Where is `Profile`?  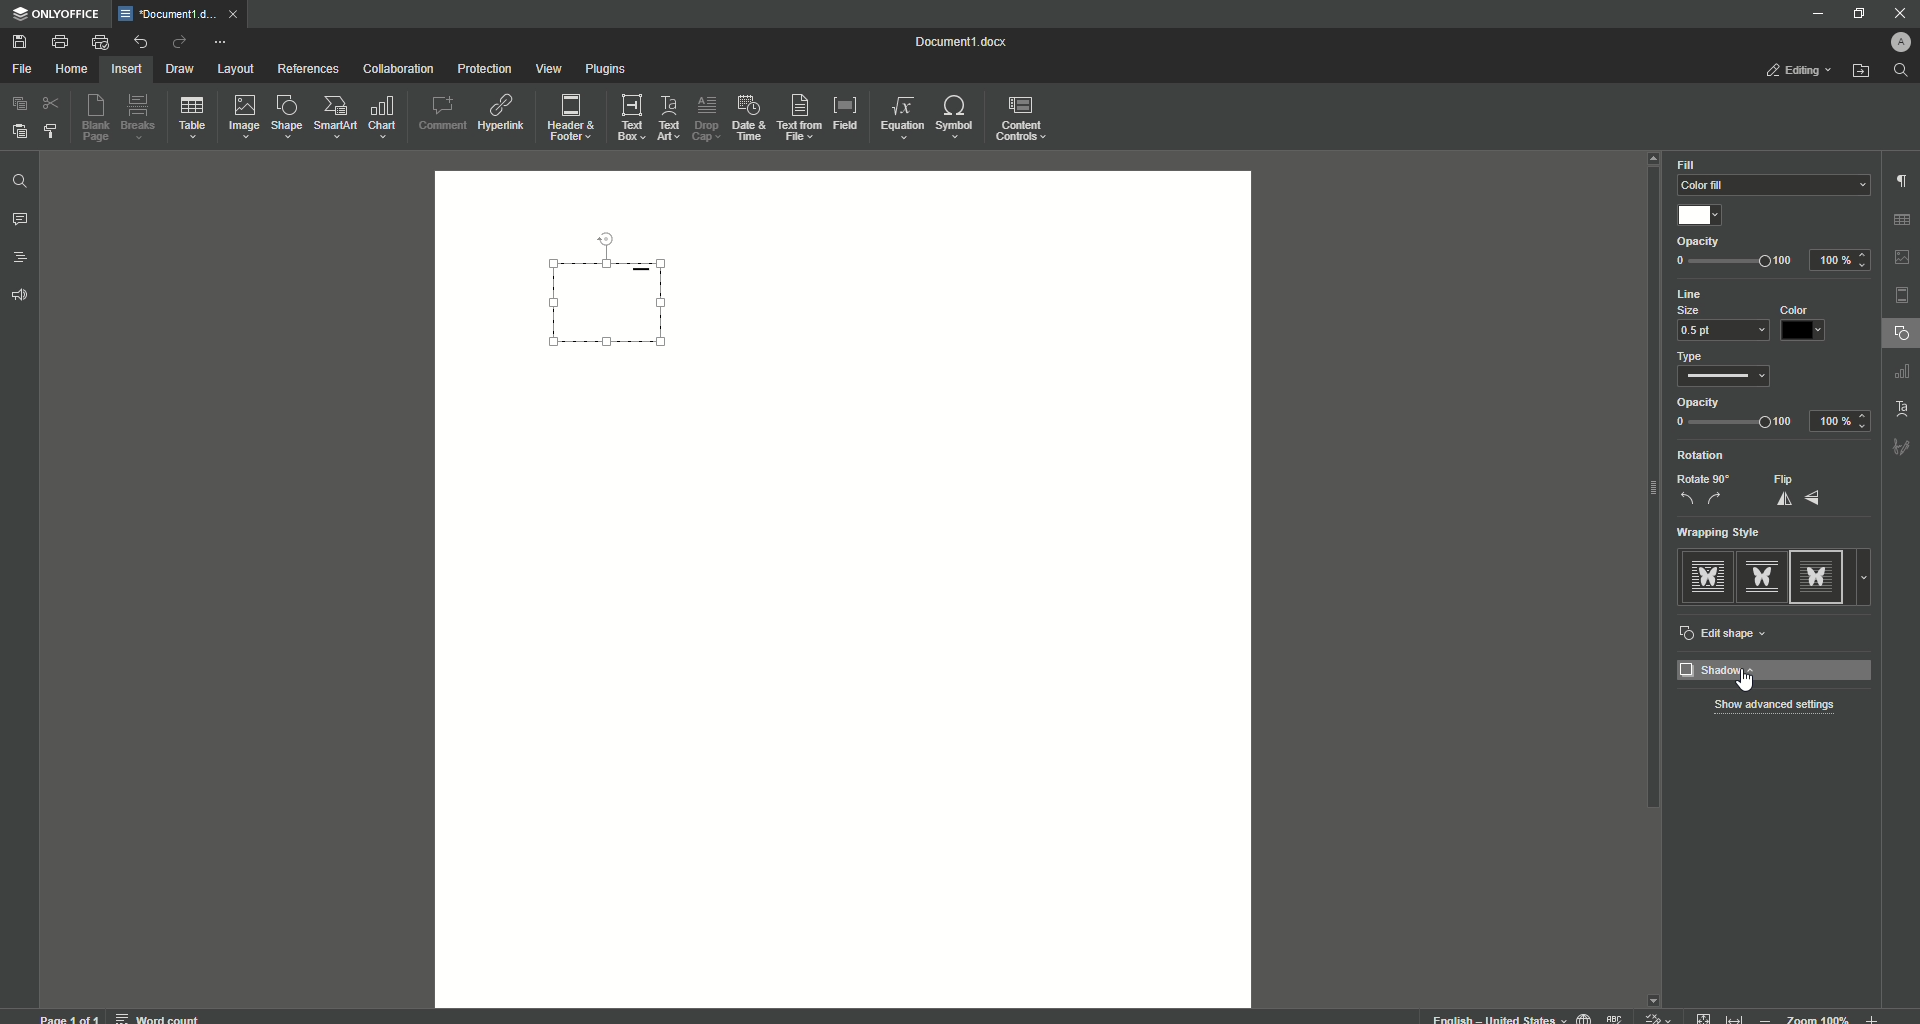 Profile is located at coordinates (1897, 42).